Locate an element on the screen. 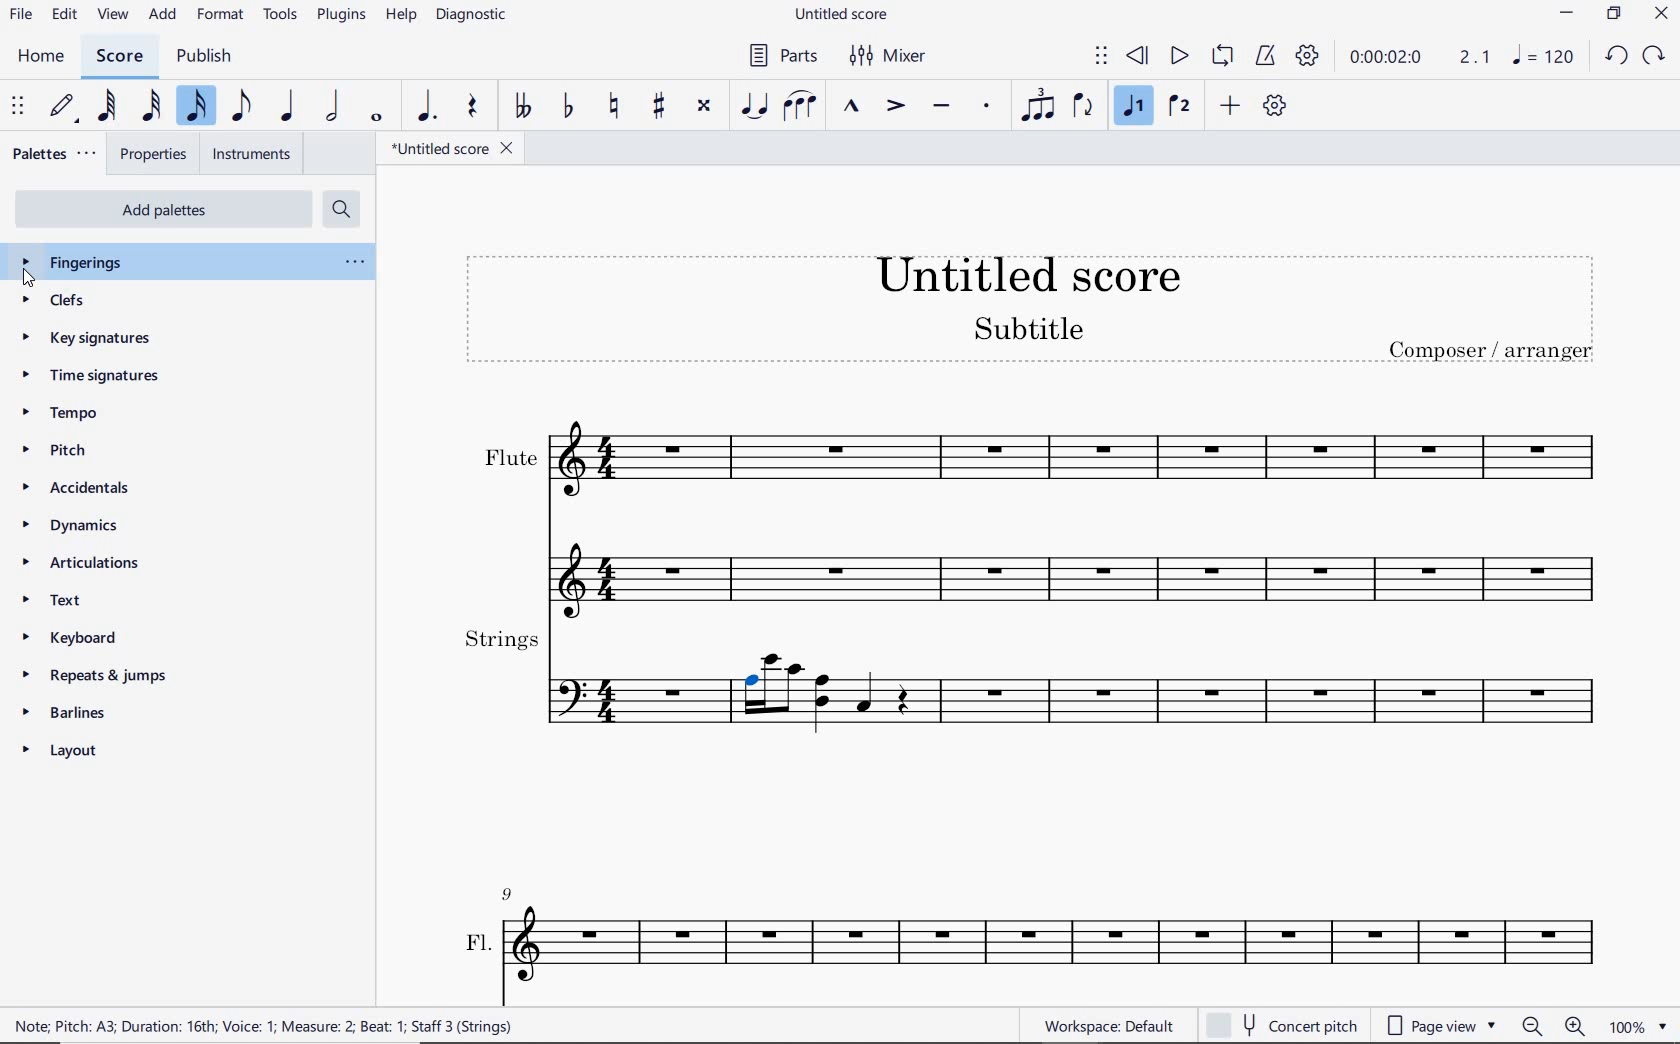 This screenshot has height=1044, width=1680. REDO is located at coordinates (1653, 57).